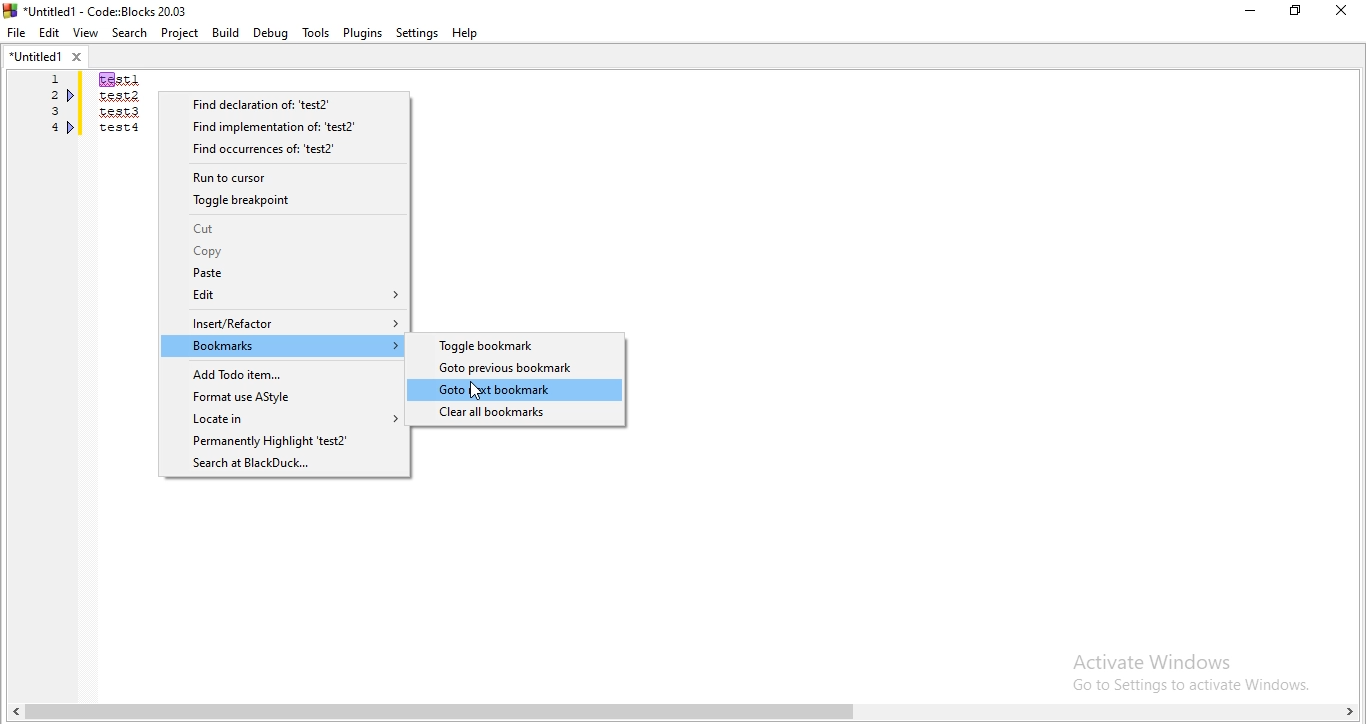  Describe the element at coordinates (283, 322) in the screenshot. I see `Insert/Refactor` at that location.